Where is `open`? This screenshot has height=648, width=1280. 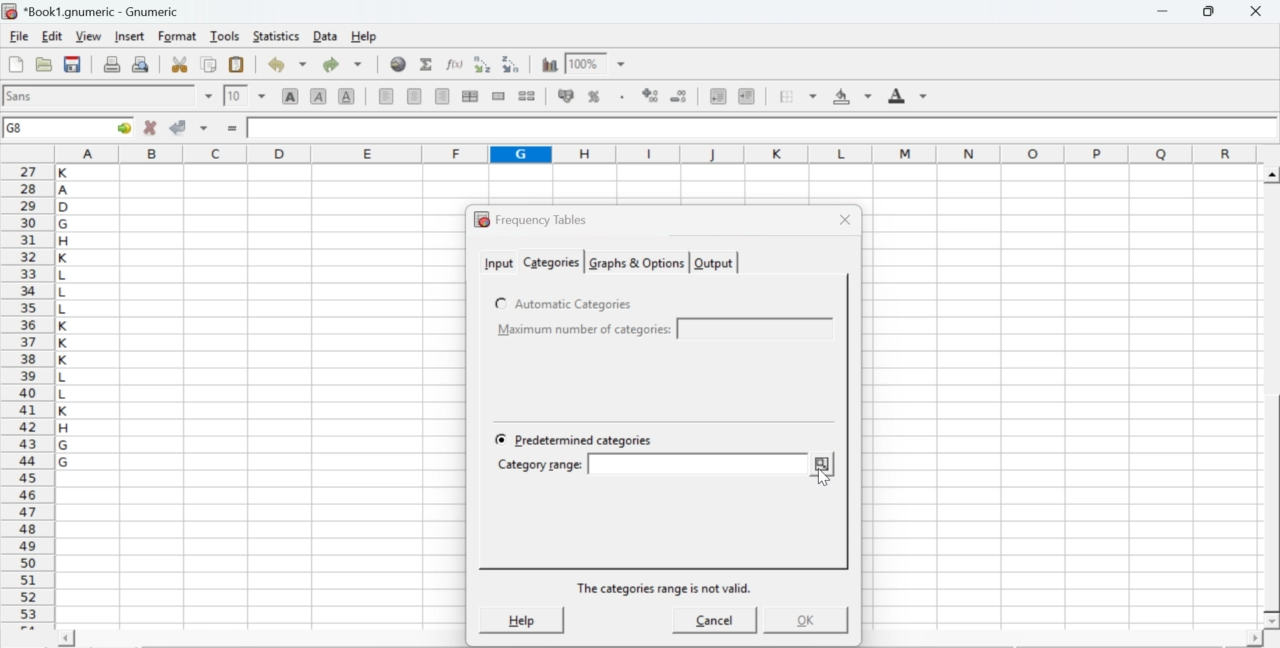
open is located at coordinates (42, 64).